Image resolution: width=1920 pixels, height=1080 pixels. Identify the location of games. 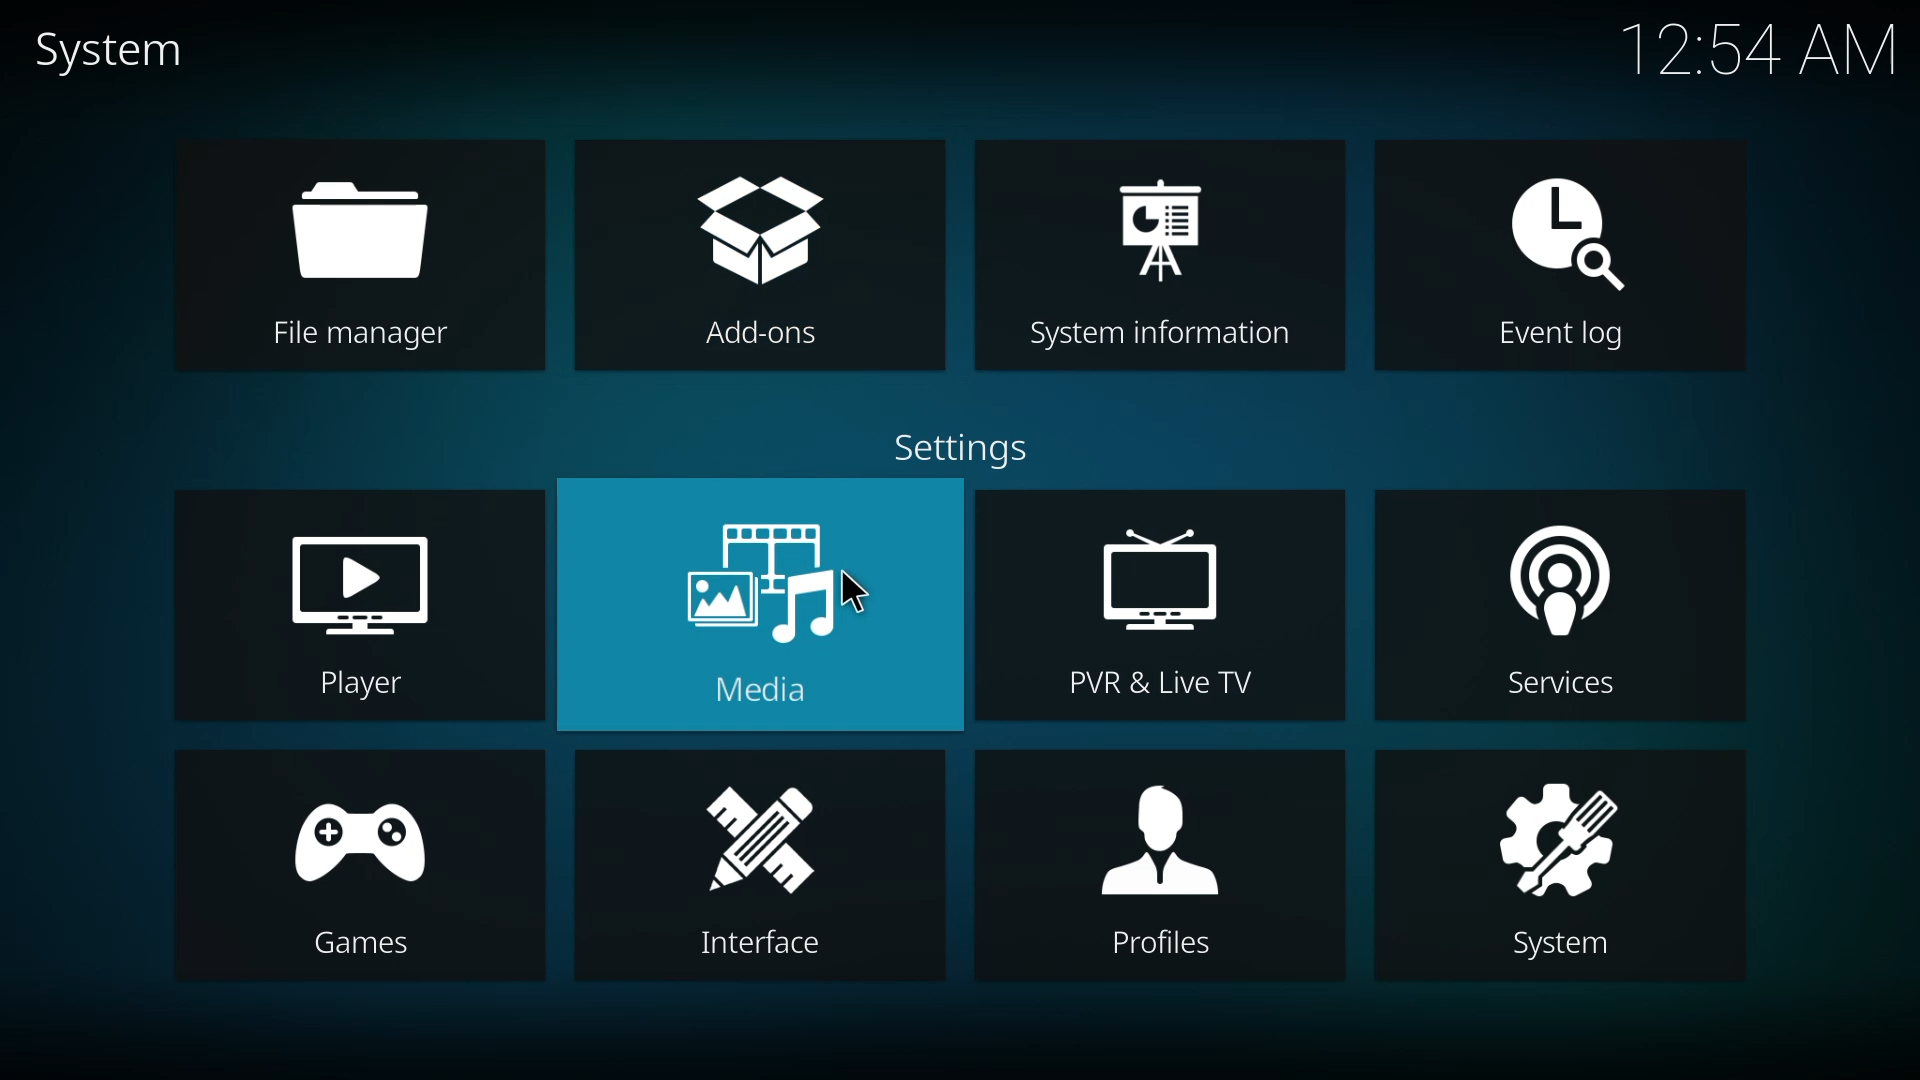
(368, 872).